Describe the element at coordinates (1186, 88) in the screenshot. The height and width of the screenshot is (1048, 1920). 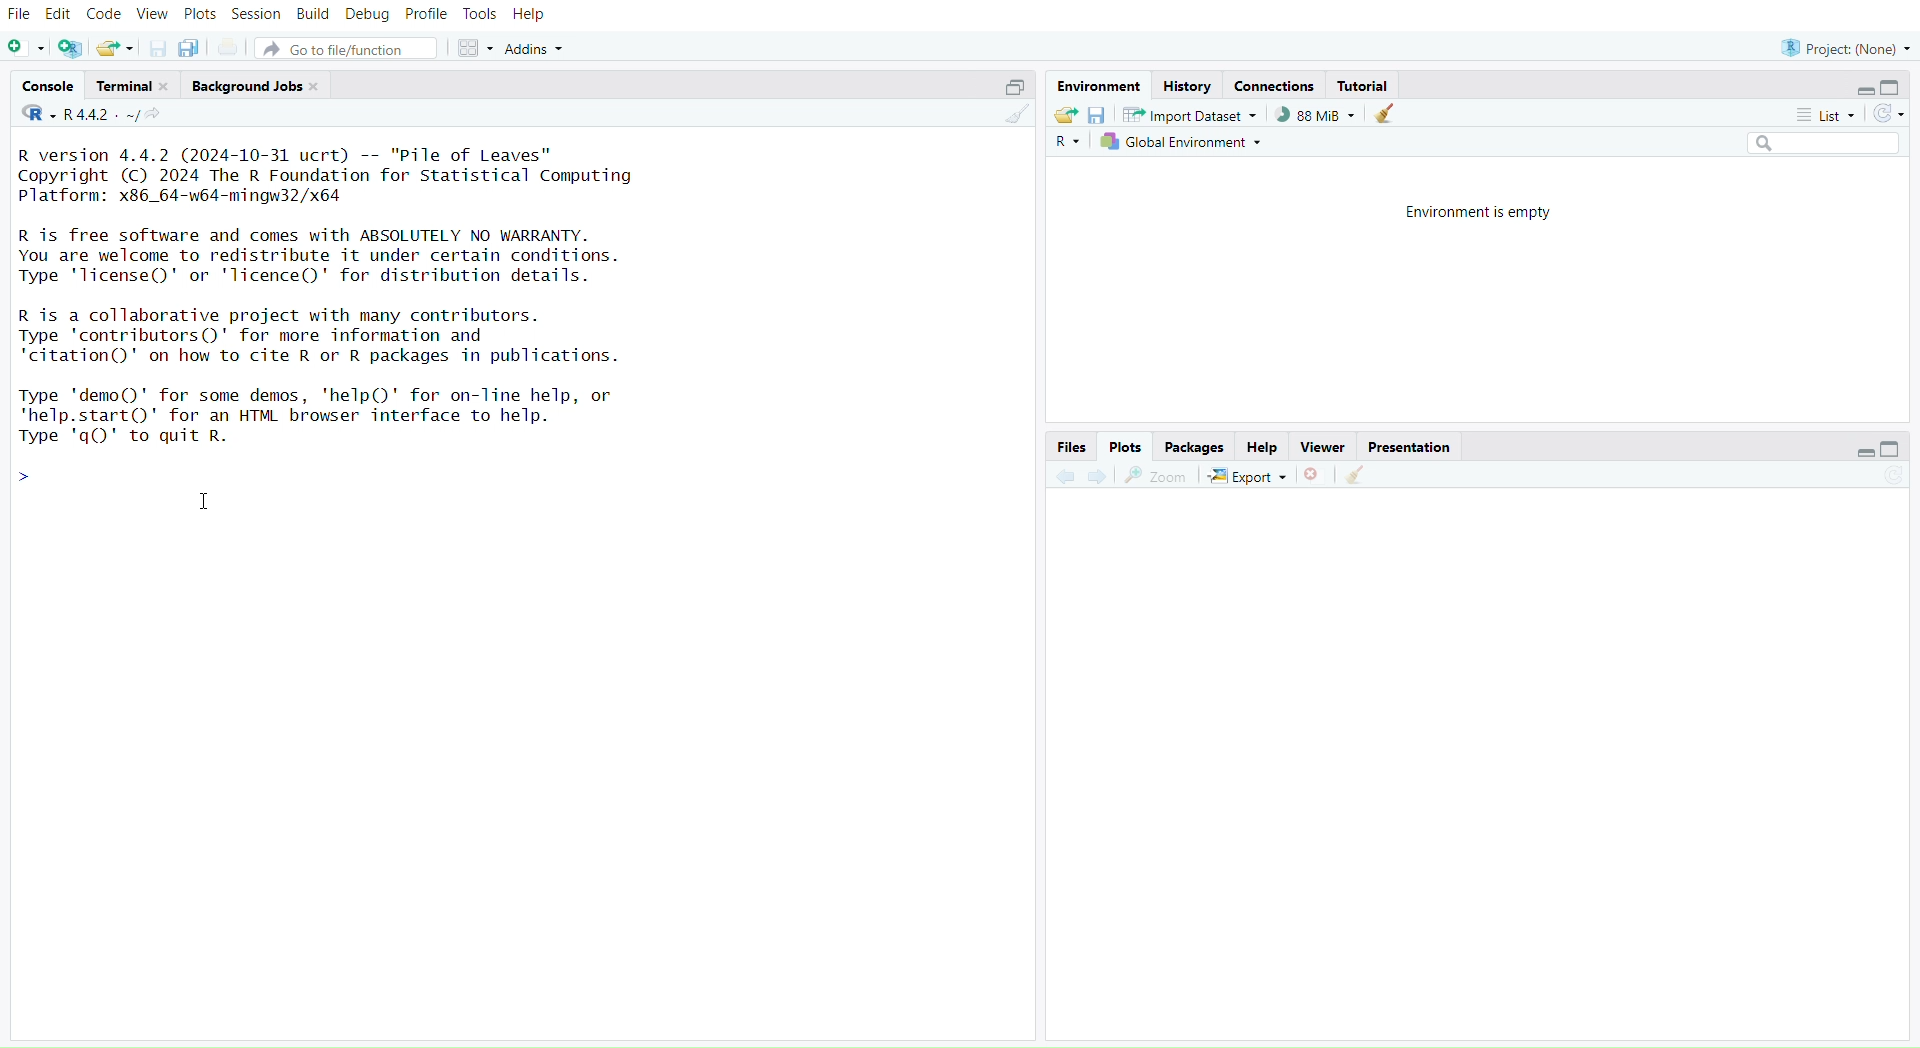
I see `history` at that location.